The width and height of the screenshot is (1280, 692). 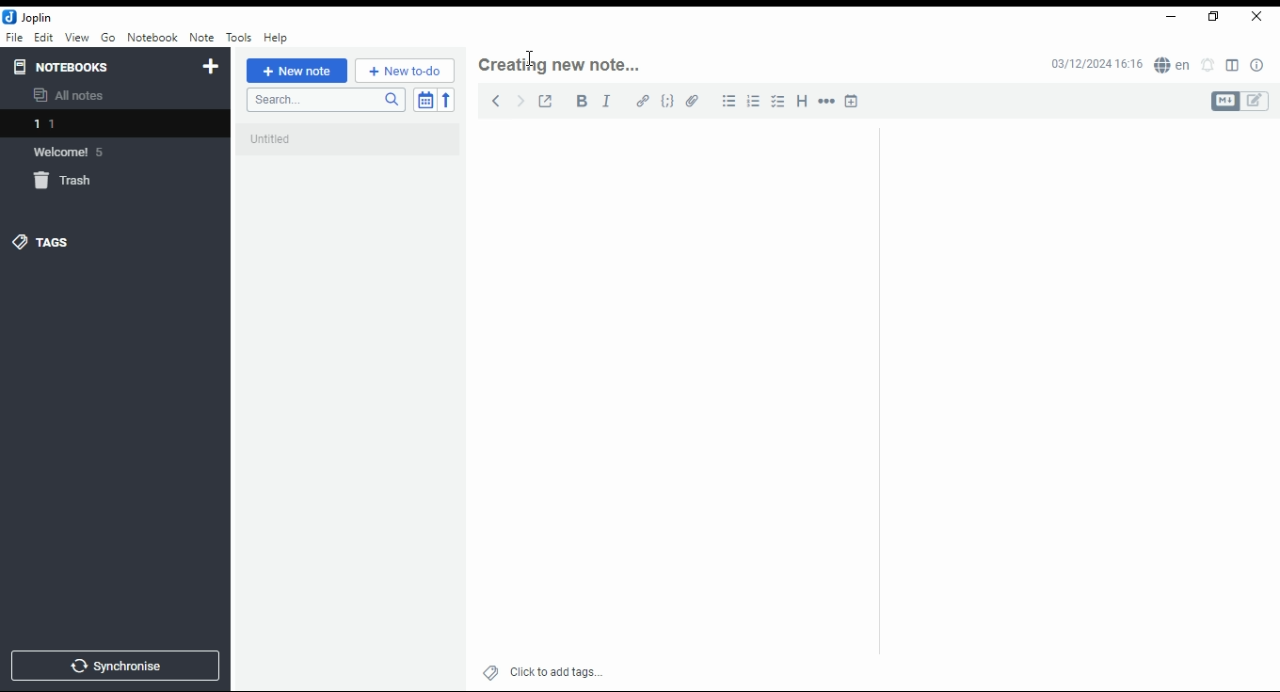 I want to click on New to-do, so click(x=405, y=71).